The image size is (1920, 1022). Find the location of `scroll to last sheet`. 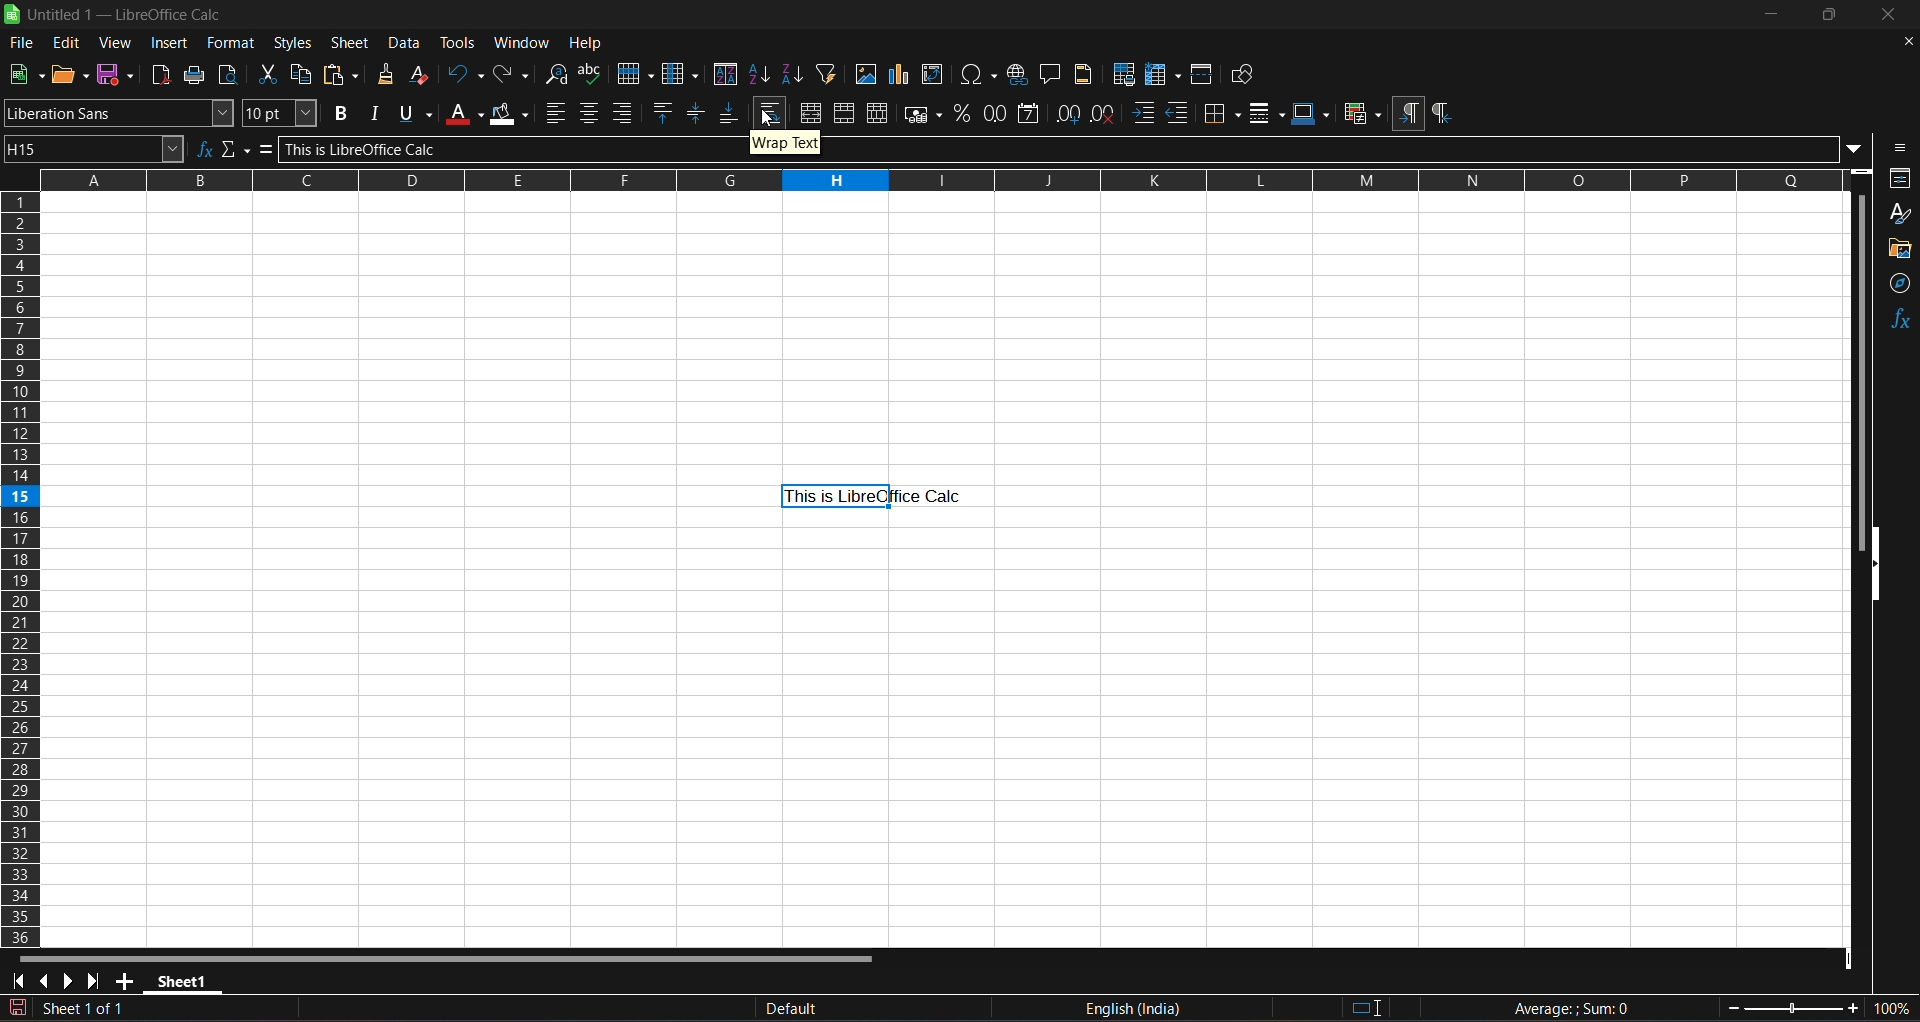

scroll to last sheet is located at coordinates (97, 980).